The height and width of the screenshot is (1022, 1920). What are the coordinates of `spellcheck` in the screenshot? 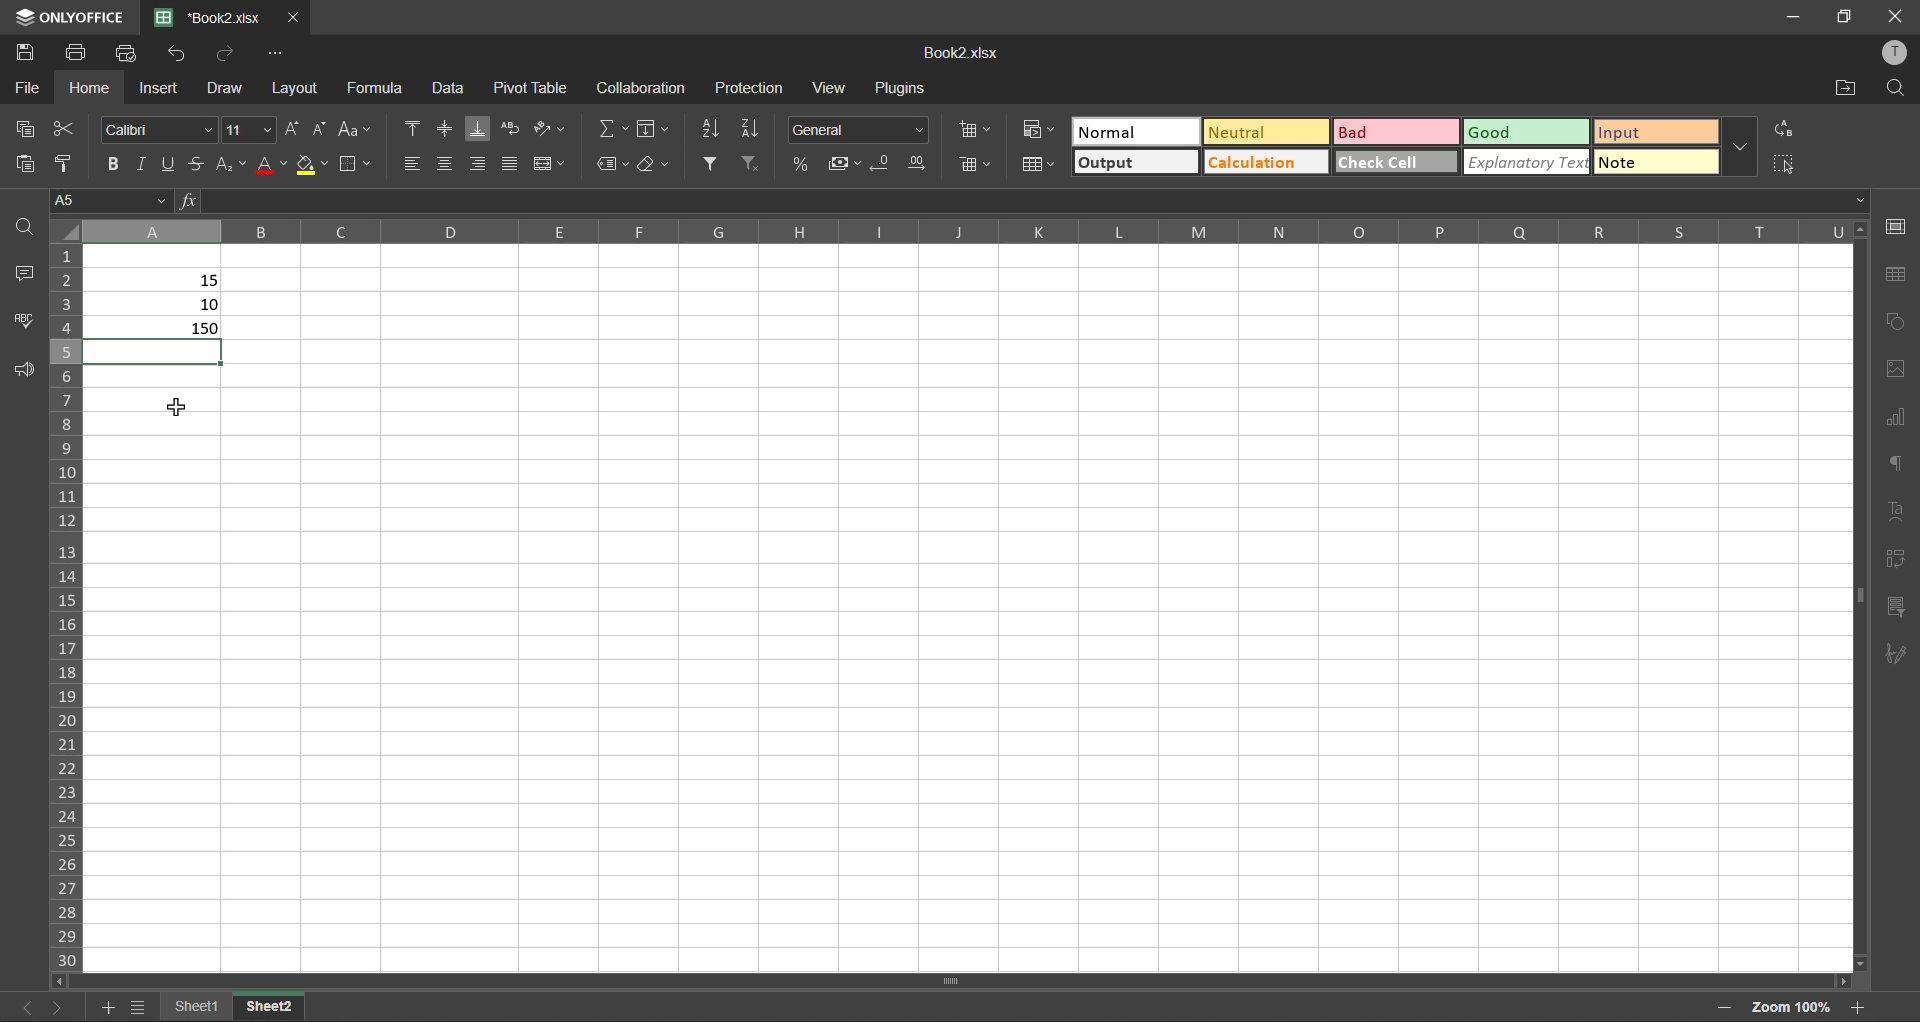 It's located at (25, 323).